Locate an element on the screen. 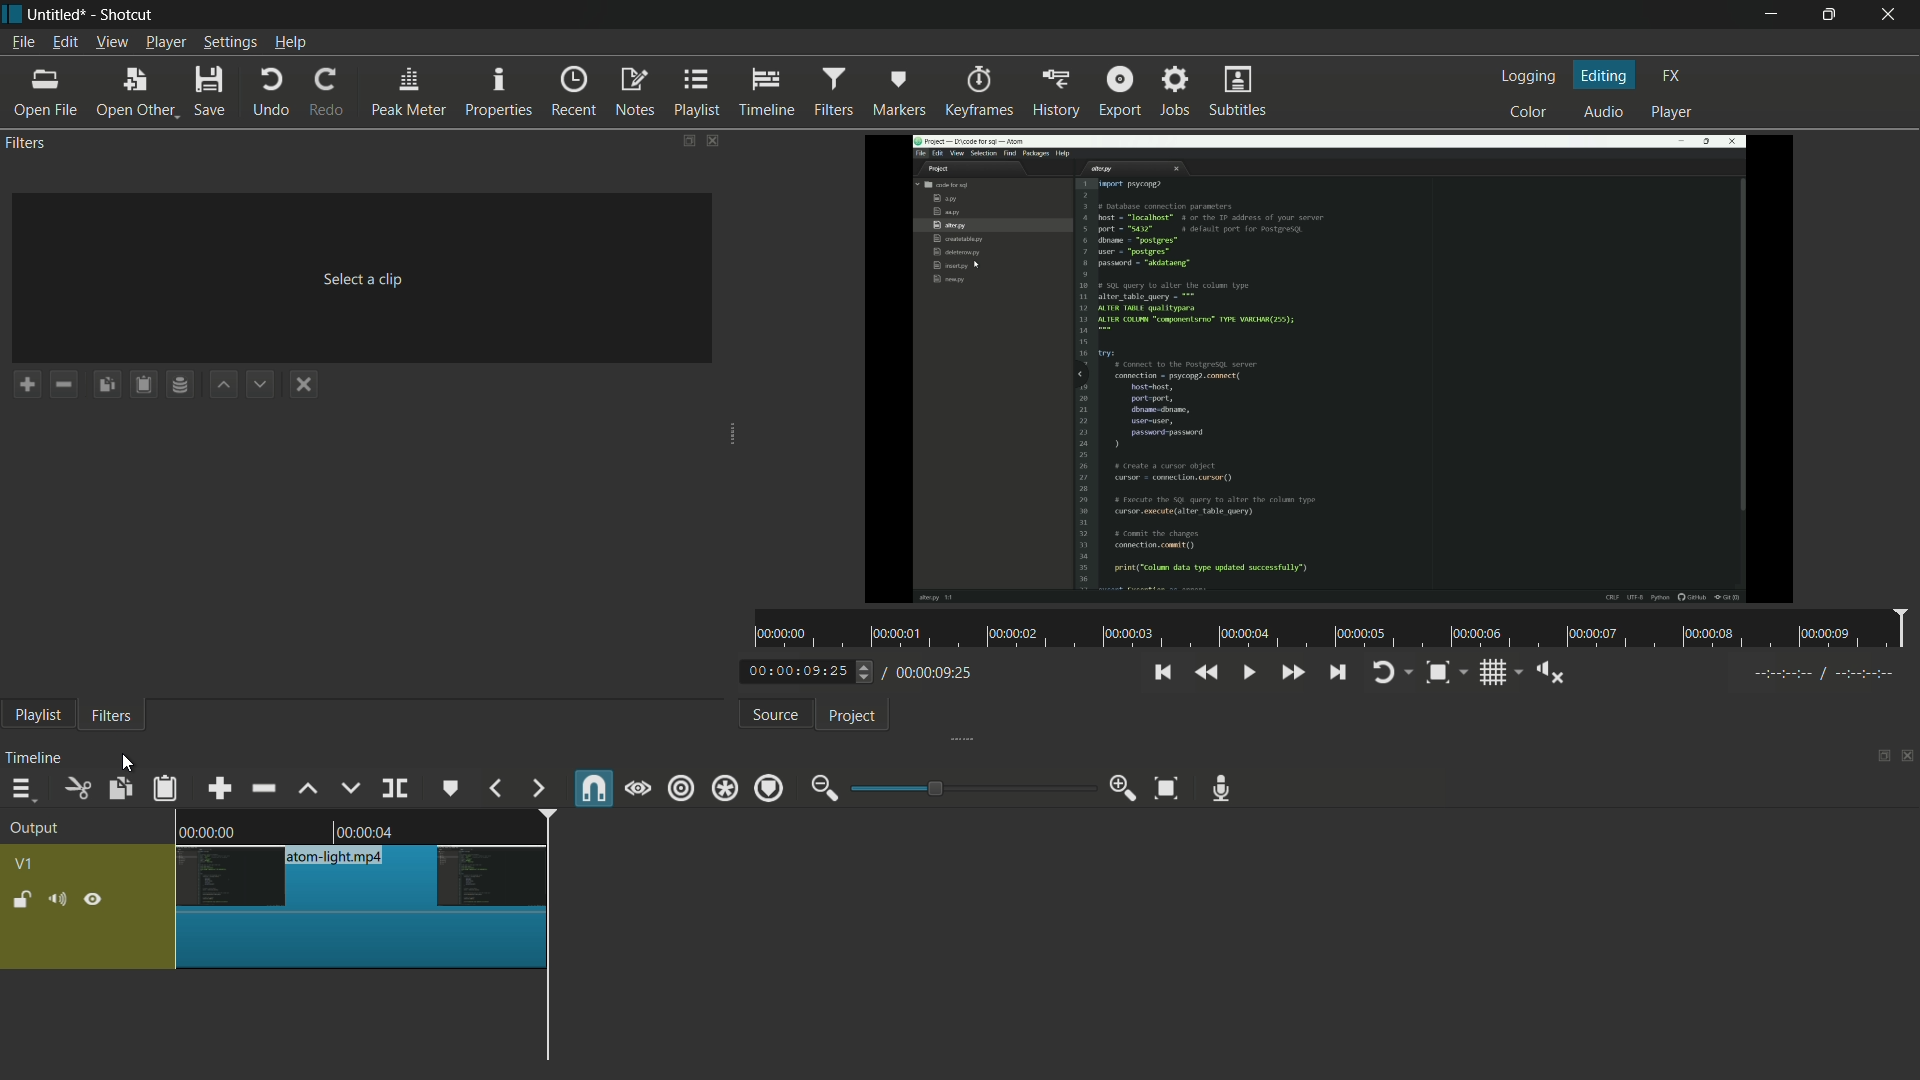  filters is located at coordinates (112, 717).